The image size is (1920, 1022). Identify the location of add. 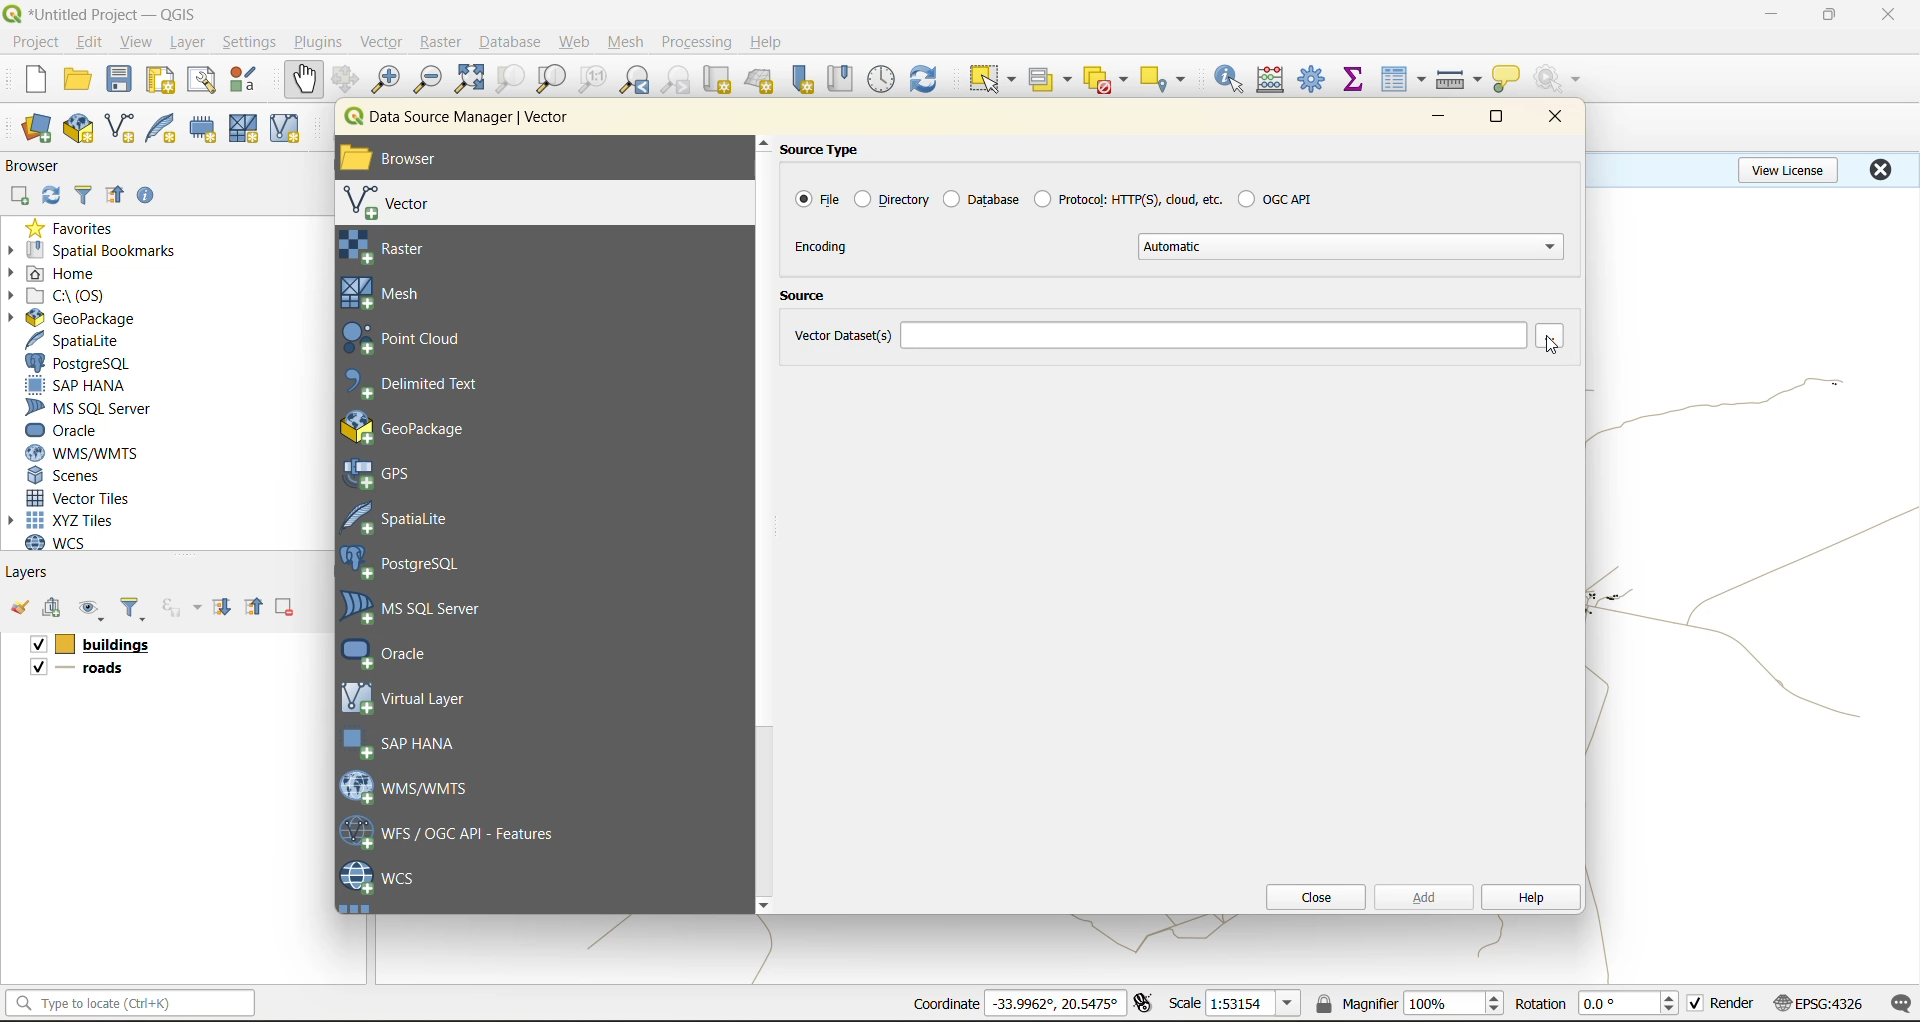
(1421, 896).